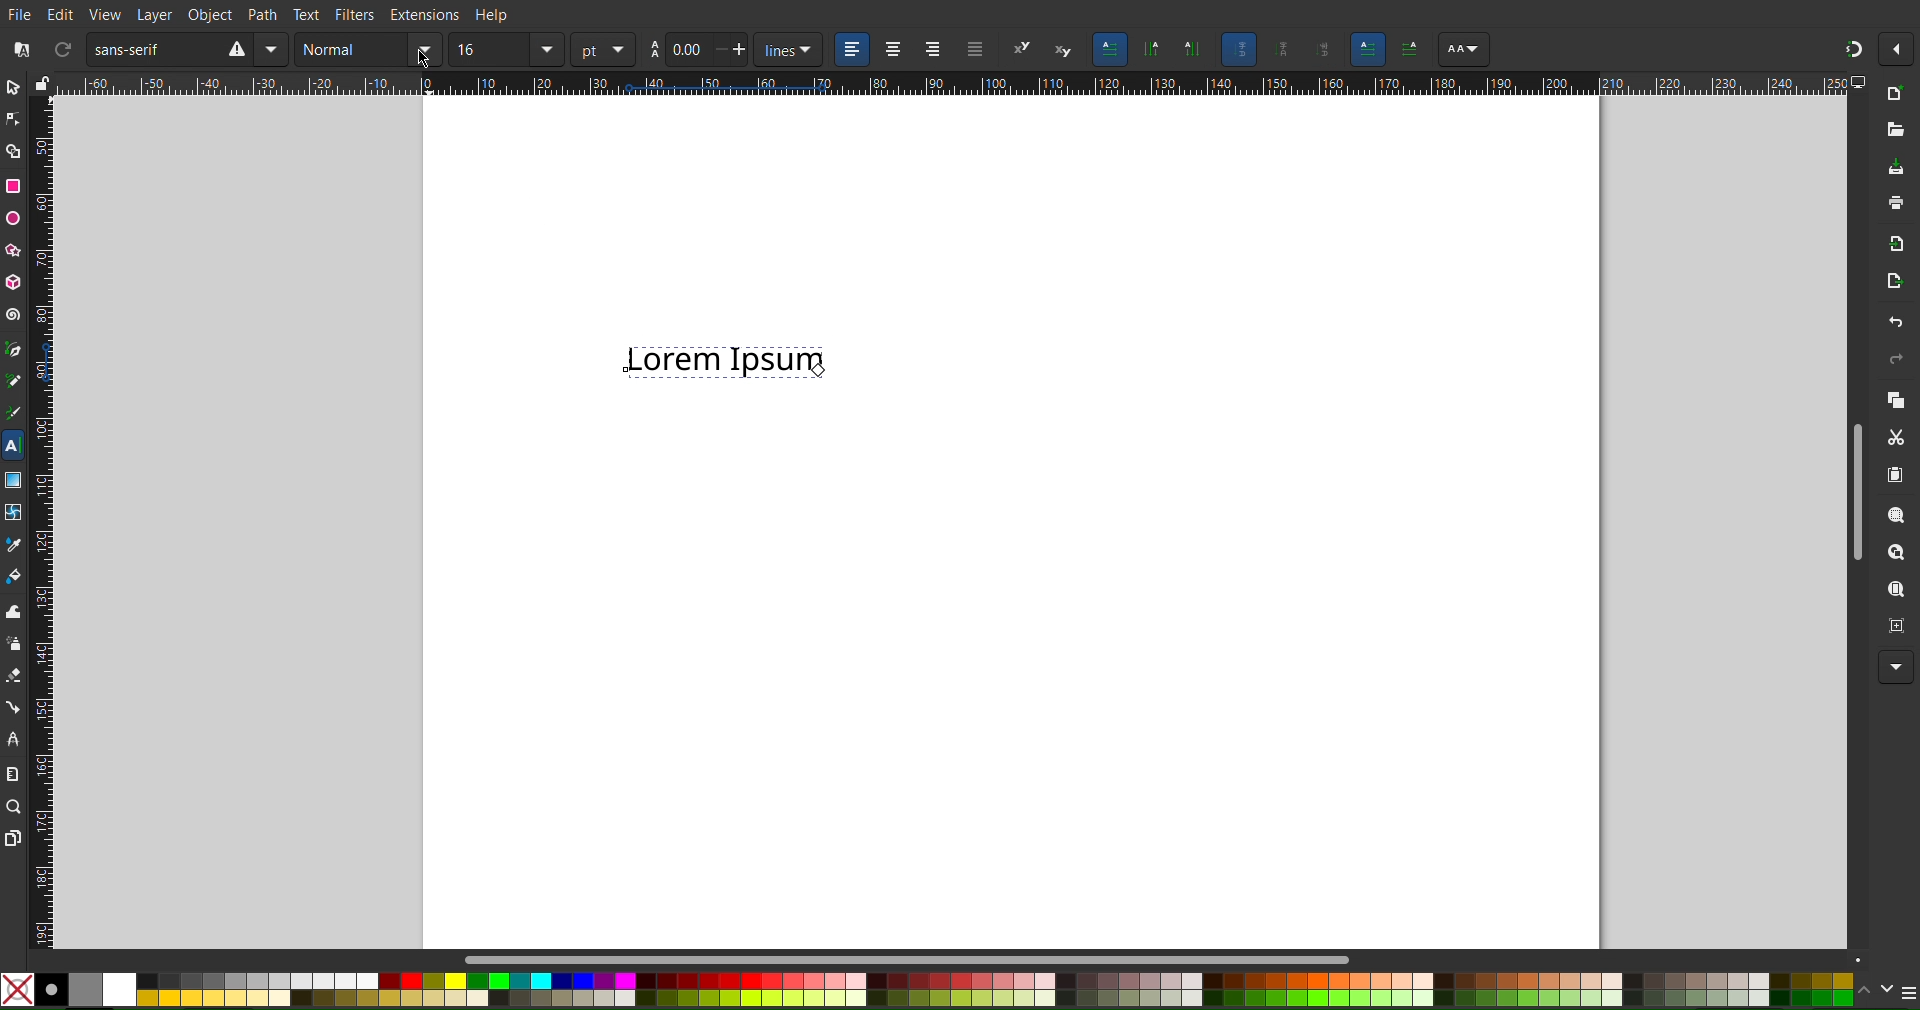 This screenshot has width=1920, height=1010. Describe the element at coordinates (105, 14) in the screenshot. I see `View` at that location.